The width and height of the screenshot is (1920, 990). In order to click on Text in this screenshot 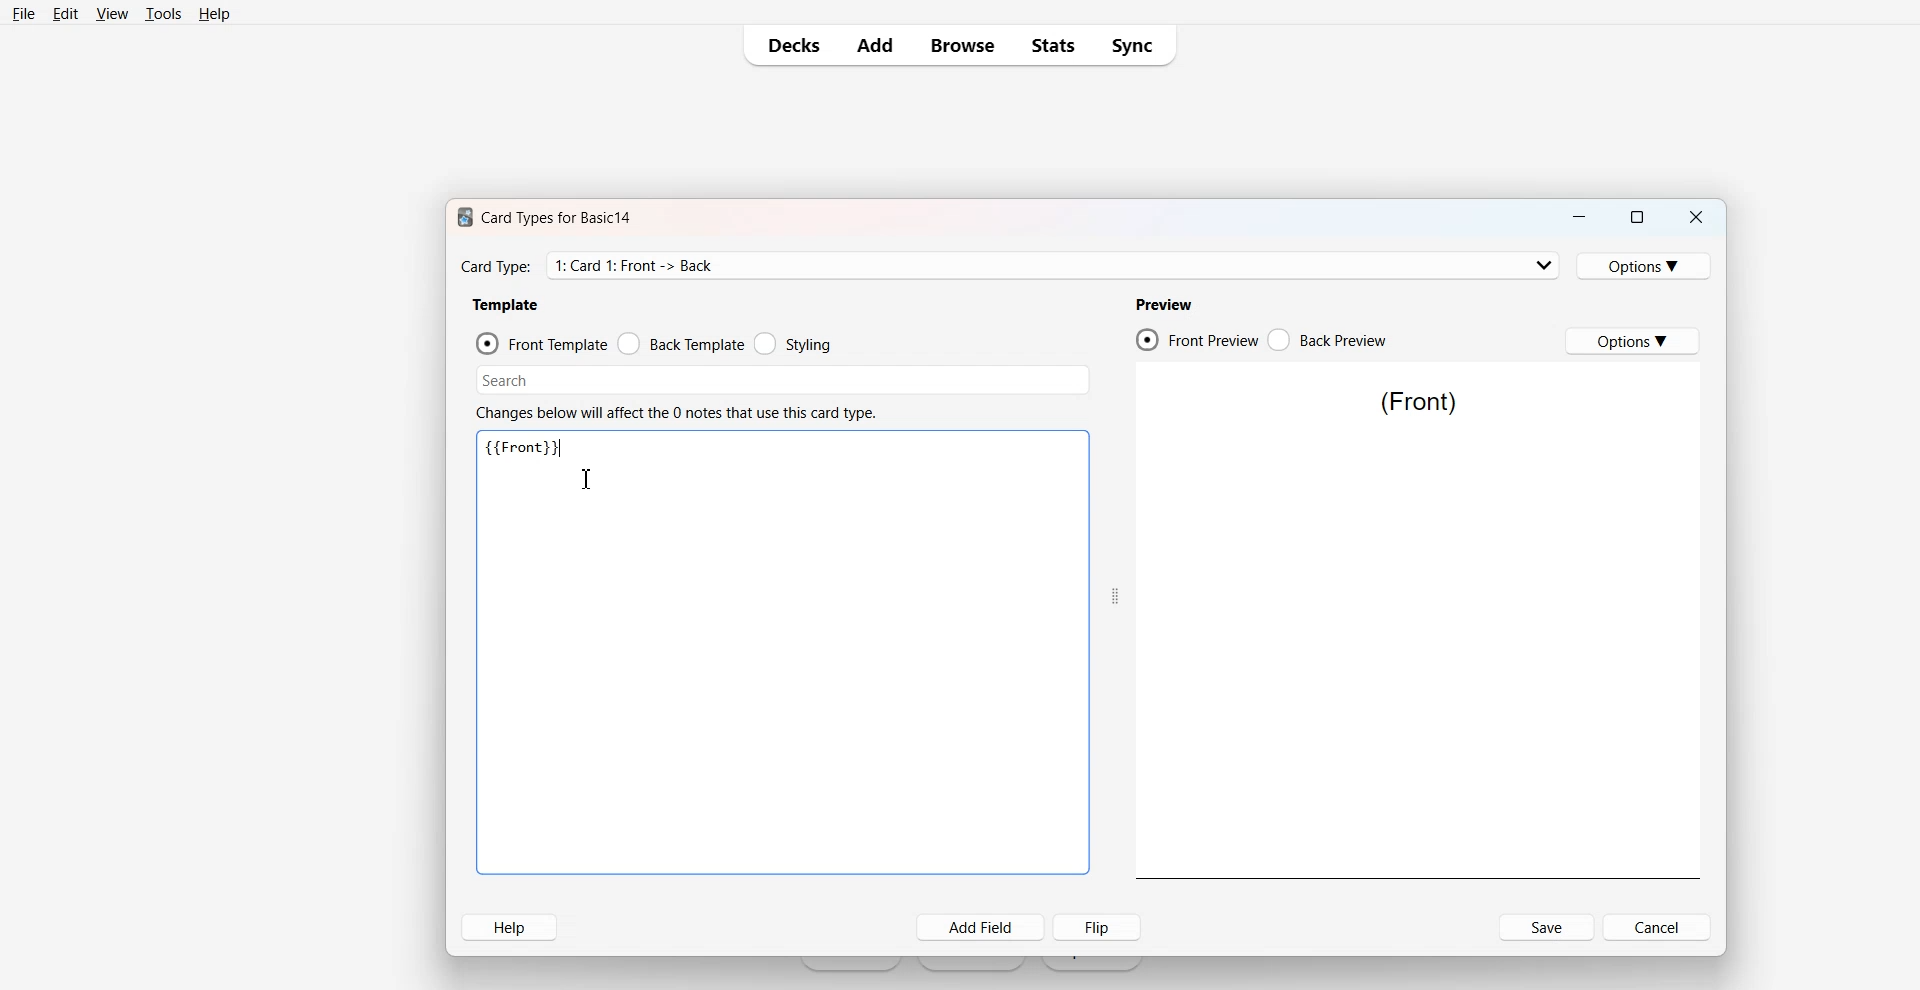, I will do `click(496, 267)`.